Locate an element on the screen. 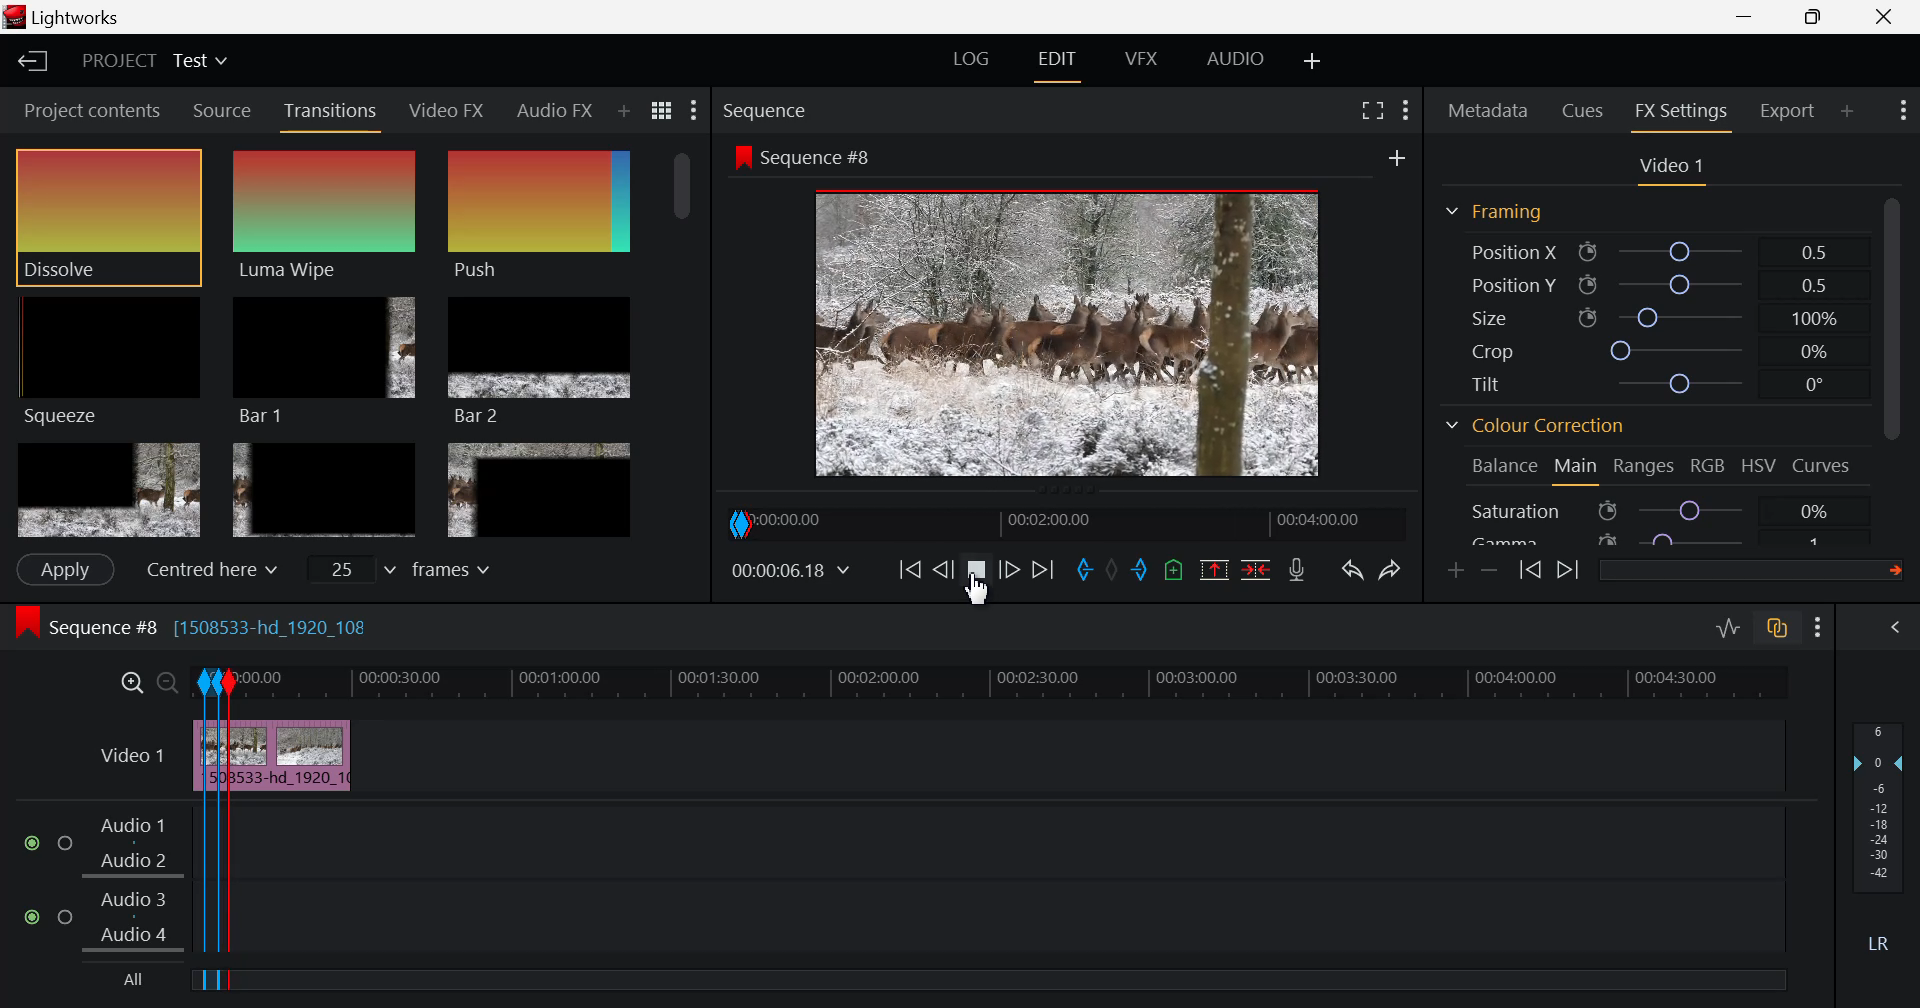 This screenshot has width=1920, height=1008. Show Settings is located at coordinates (696, 111).